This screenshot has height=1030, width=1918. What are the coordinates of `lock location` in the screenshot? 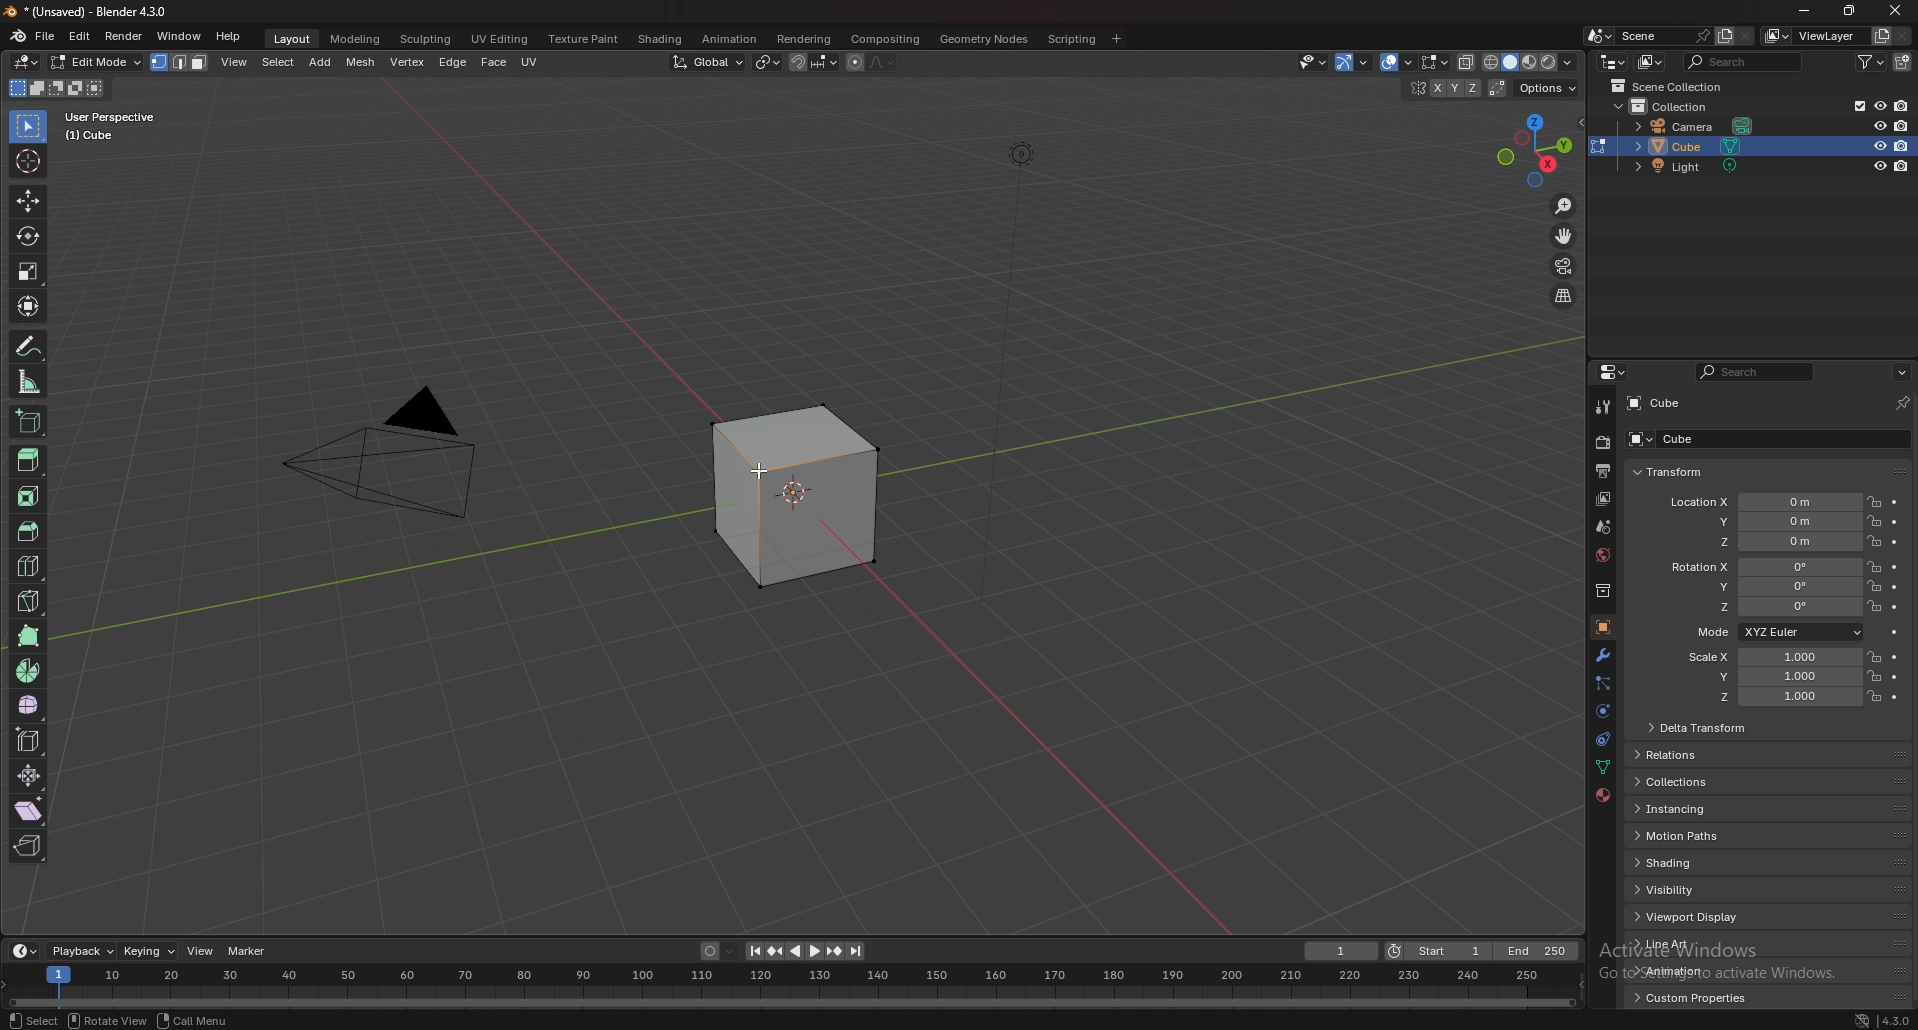 It's located at (1875, 586).